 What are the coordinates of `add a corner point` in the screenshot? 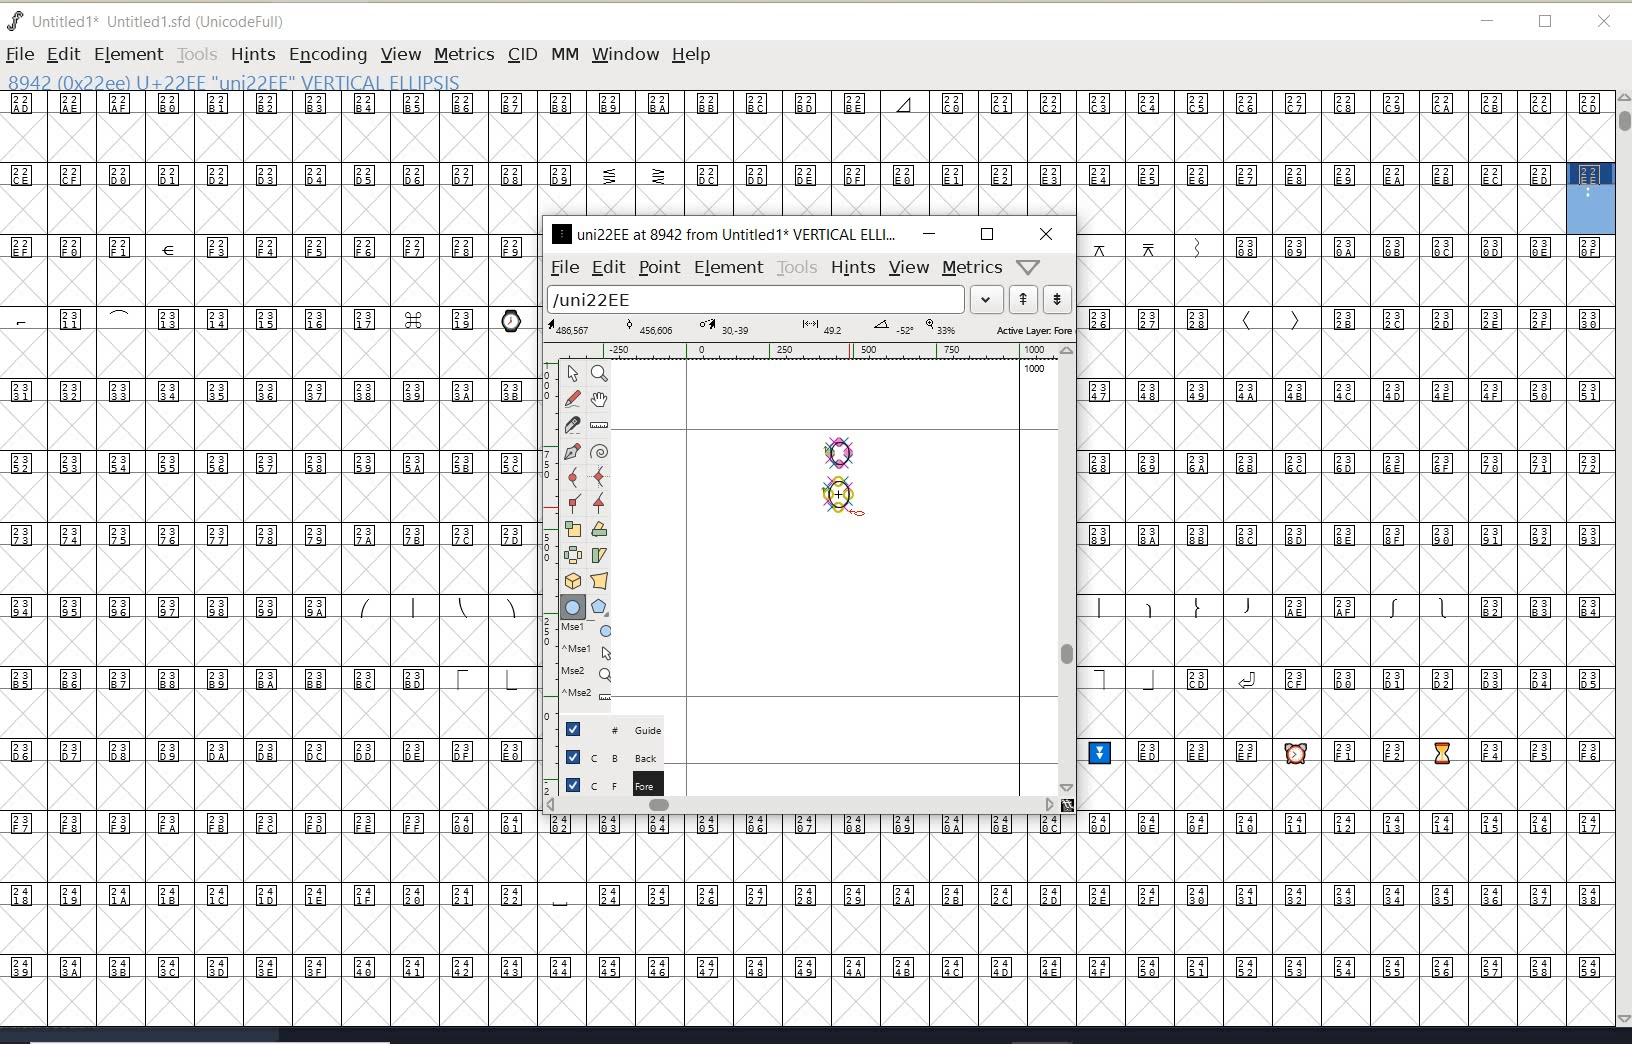 It's located at (575, 502).